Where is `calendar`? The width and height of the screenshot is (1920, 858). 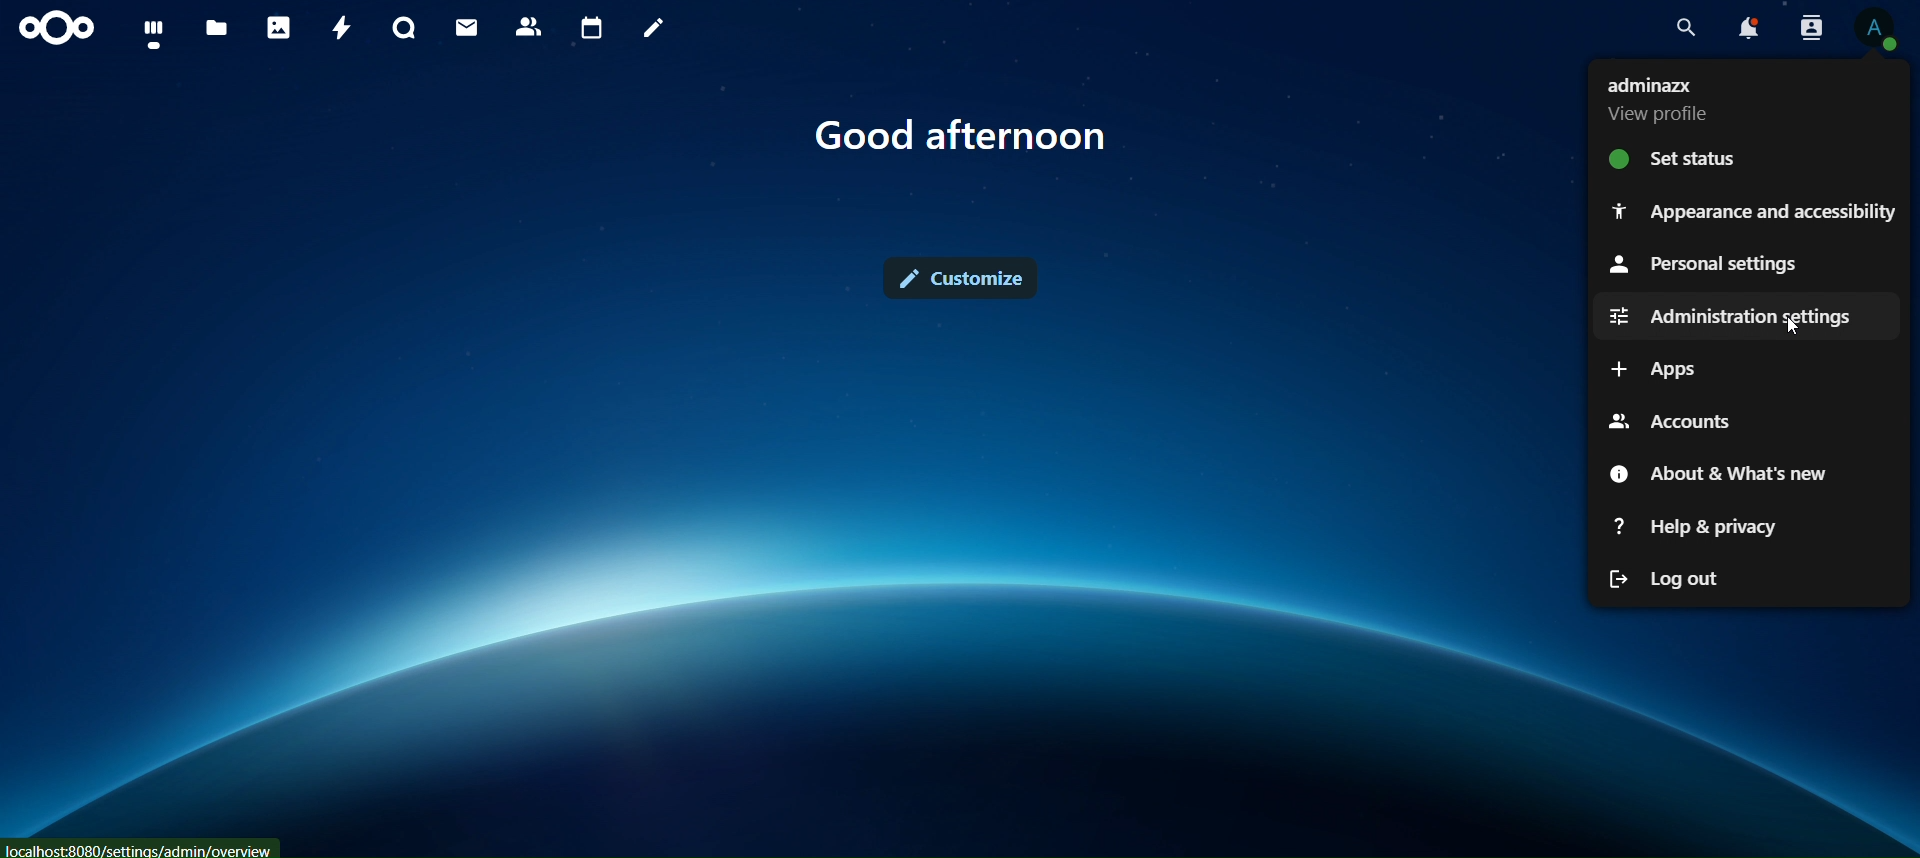 calendar is located at coordinates (593, 26).